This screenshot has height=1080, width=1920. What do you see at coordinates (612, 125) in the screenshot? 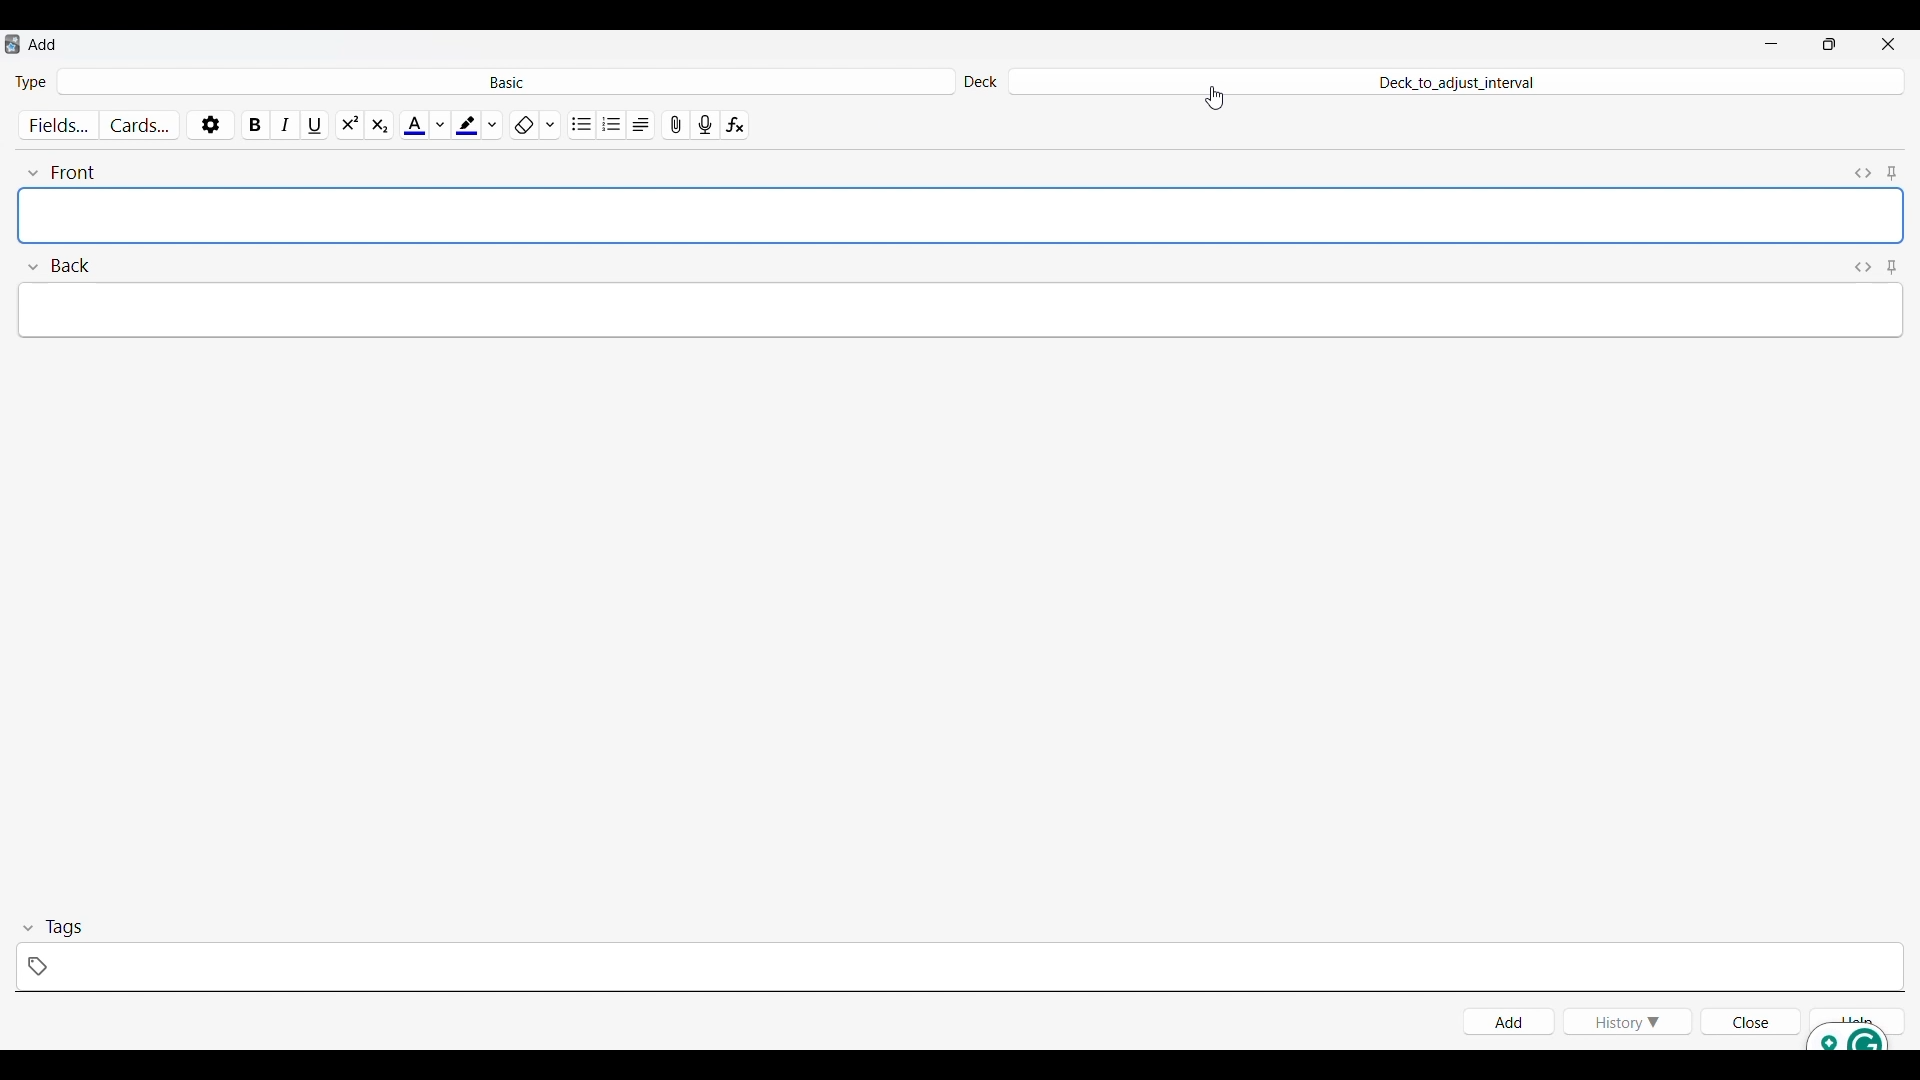
I see `Ordered list` at bounding box center [612, 125].